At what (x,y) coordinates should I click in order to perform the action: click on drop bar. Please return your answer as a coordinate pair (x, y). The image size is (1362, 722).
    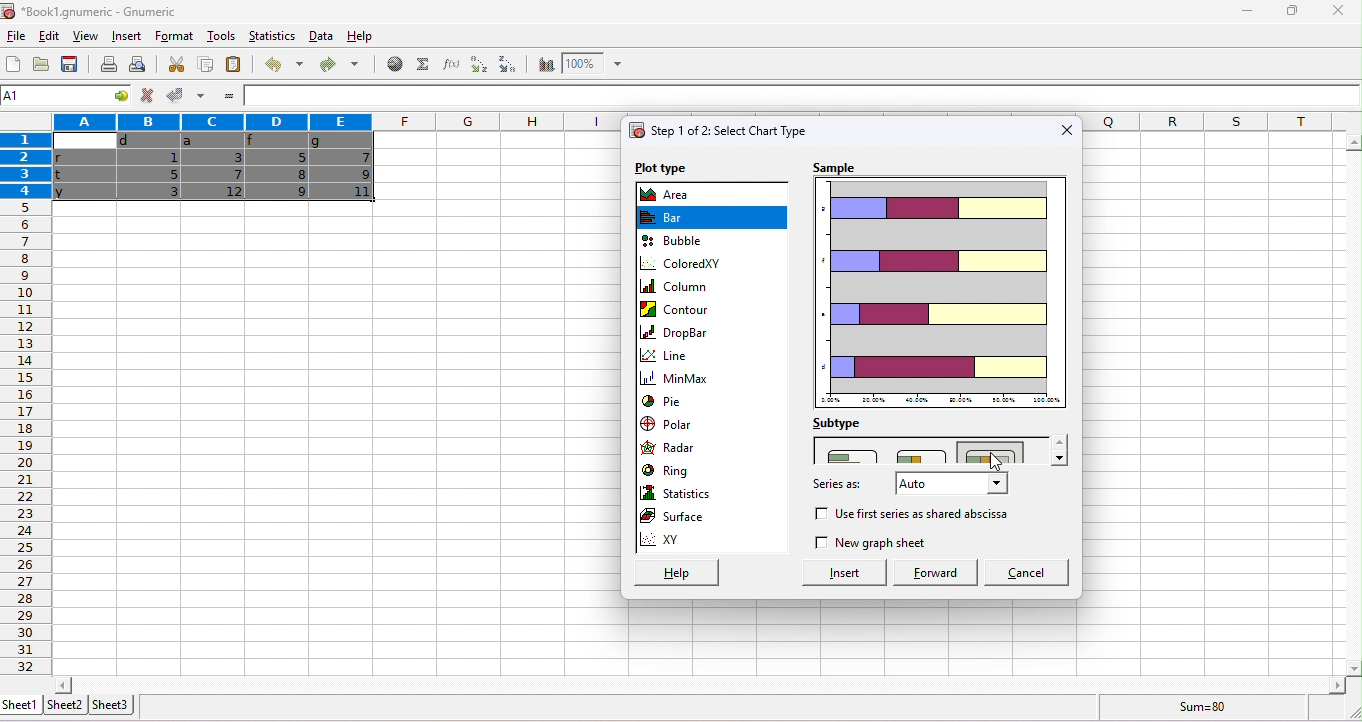
    Looking at the image, I should click on (679, 334).